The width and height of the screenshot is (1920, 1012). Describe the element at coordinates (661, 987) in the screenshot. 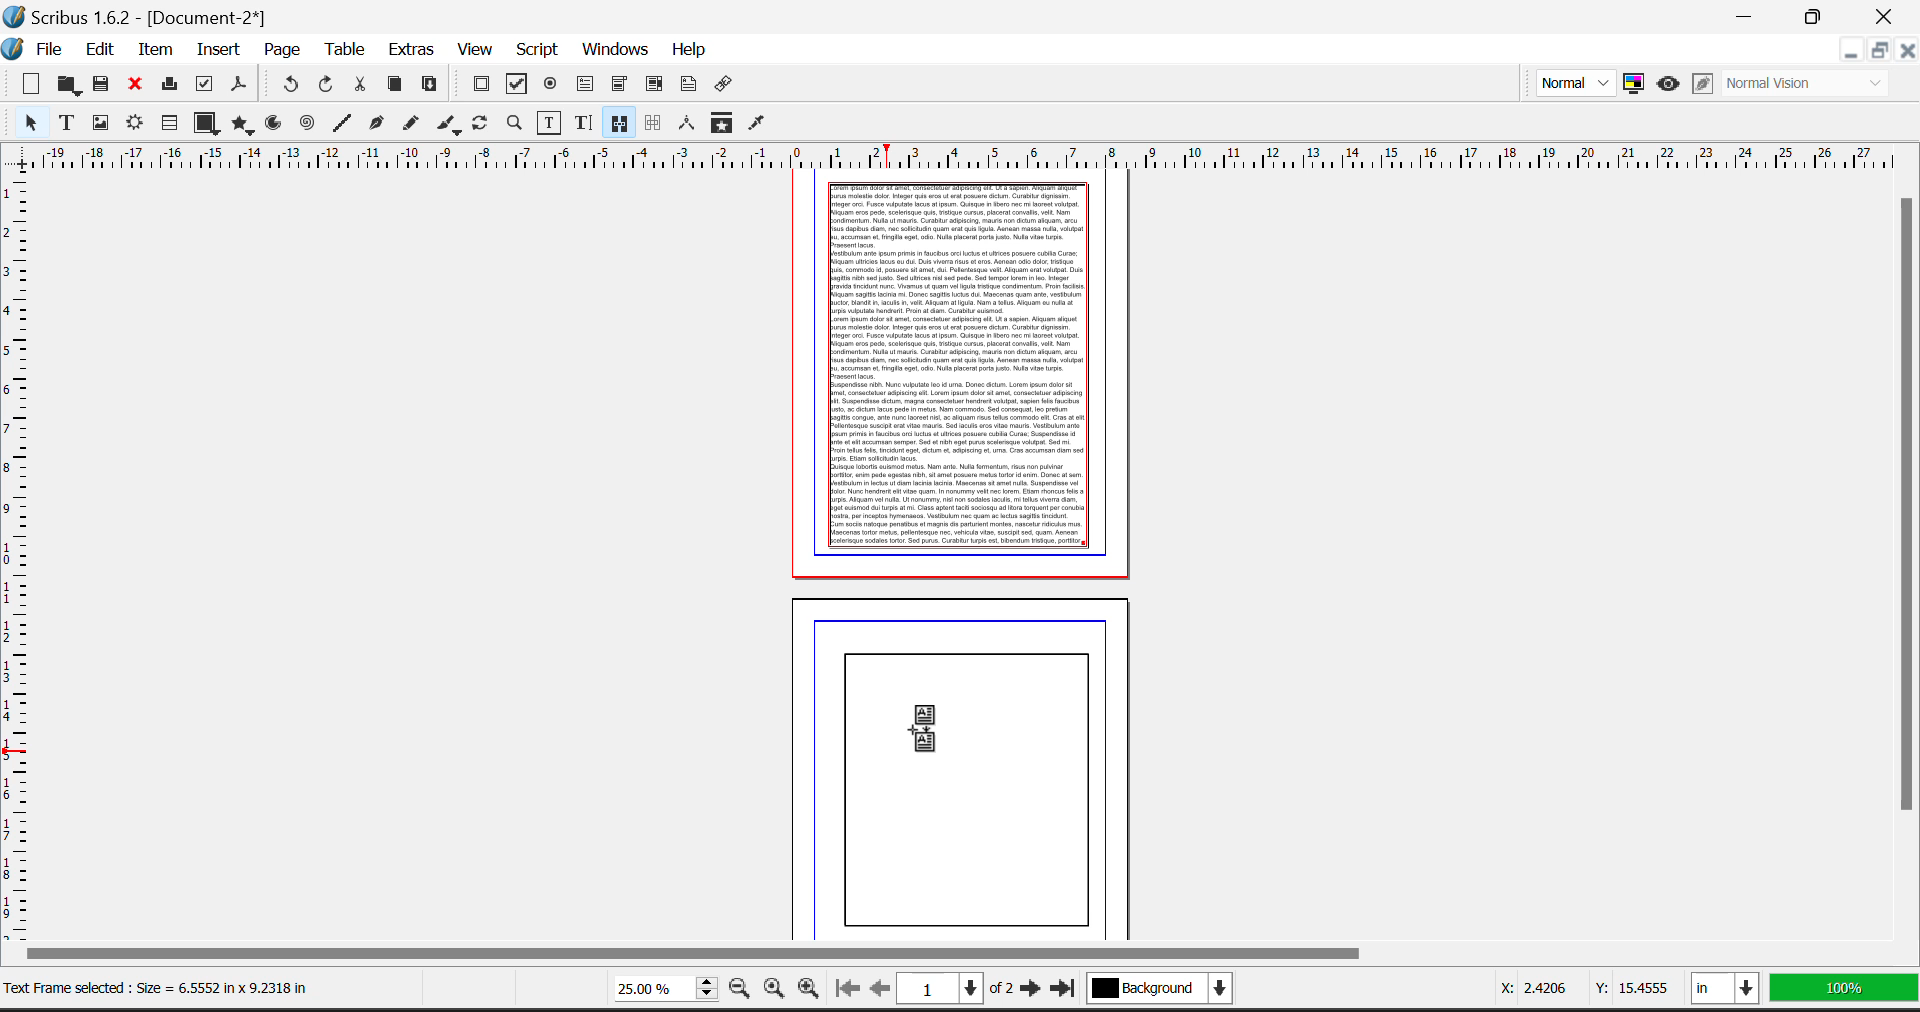

I see `25.00%` at that location.